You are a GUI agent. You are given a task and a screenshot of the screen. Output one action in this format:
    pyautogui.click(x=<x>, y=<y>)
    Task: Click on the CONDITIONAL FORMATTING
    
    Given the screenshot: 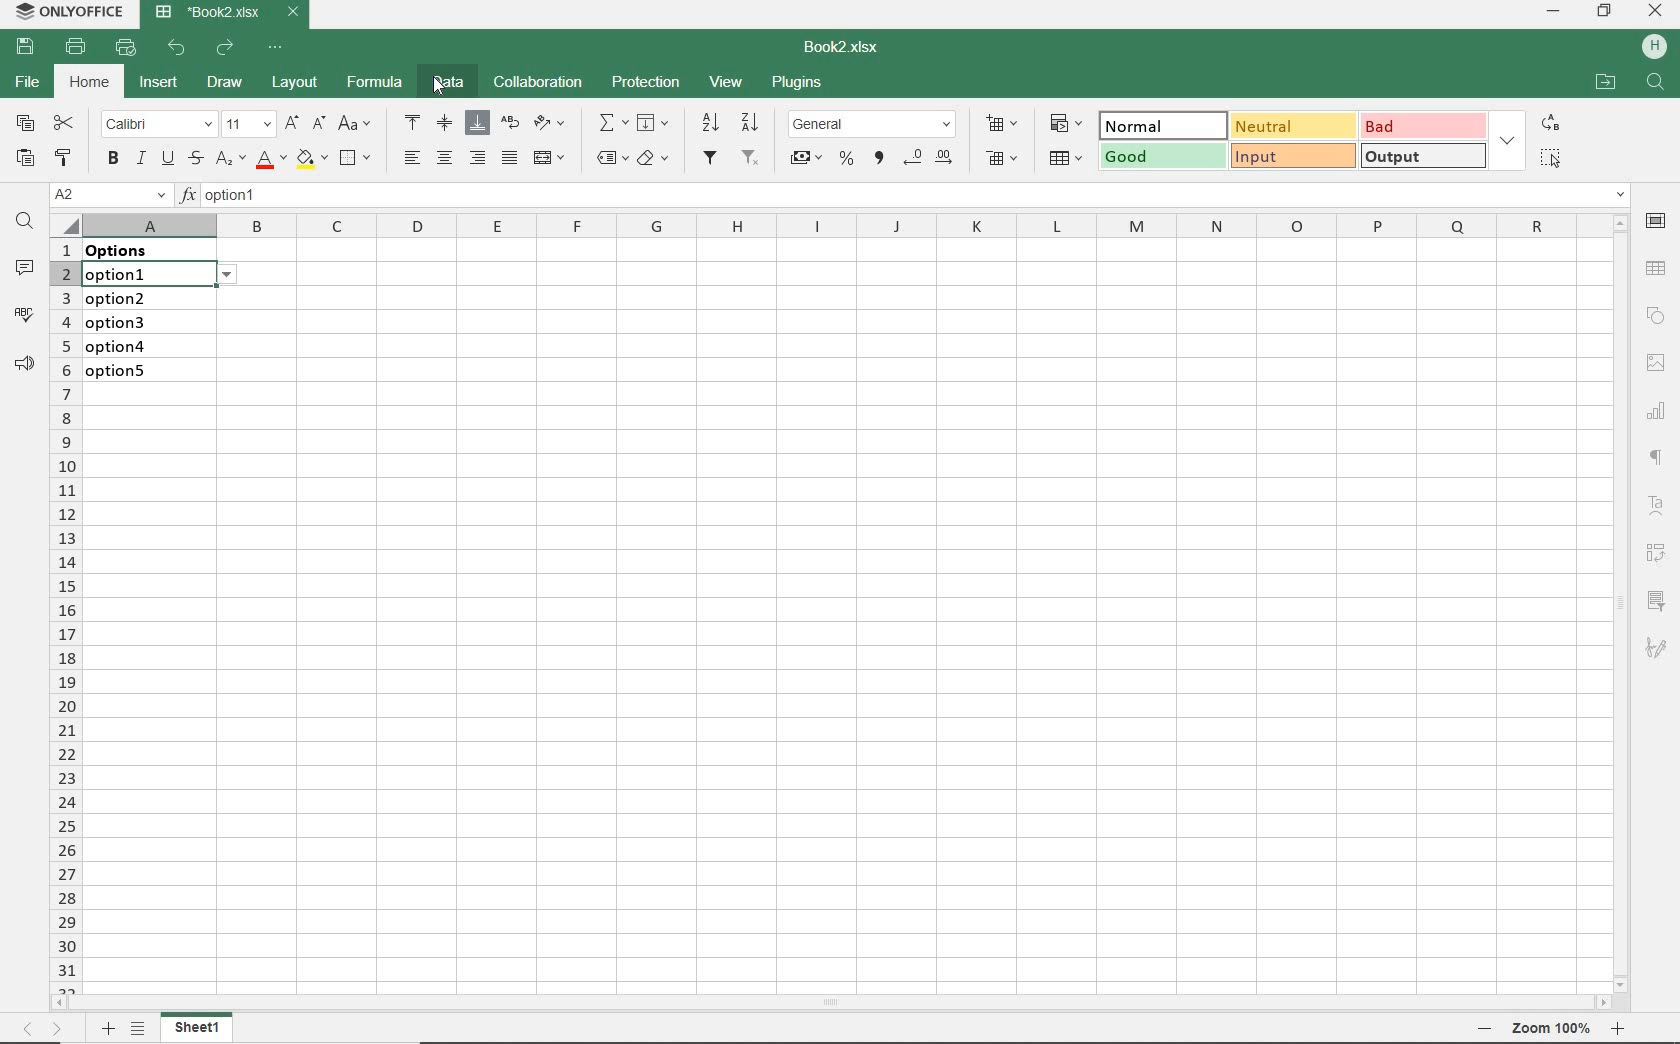 What is the action you would take?
    pyautogui.click(x=1067, y=125)
    